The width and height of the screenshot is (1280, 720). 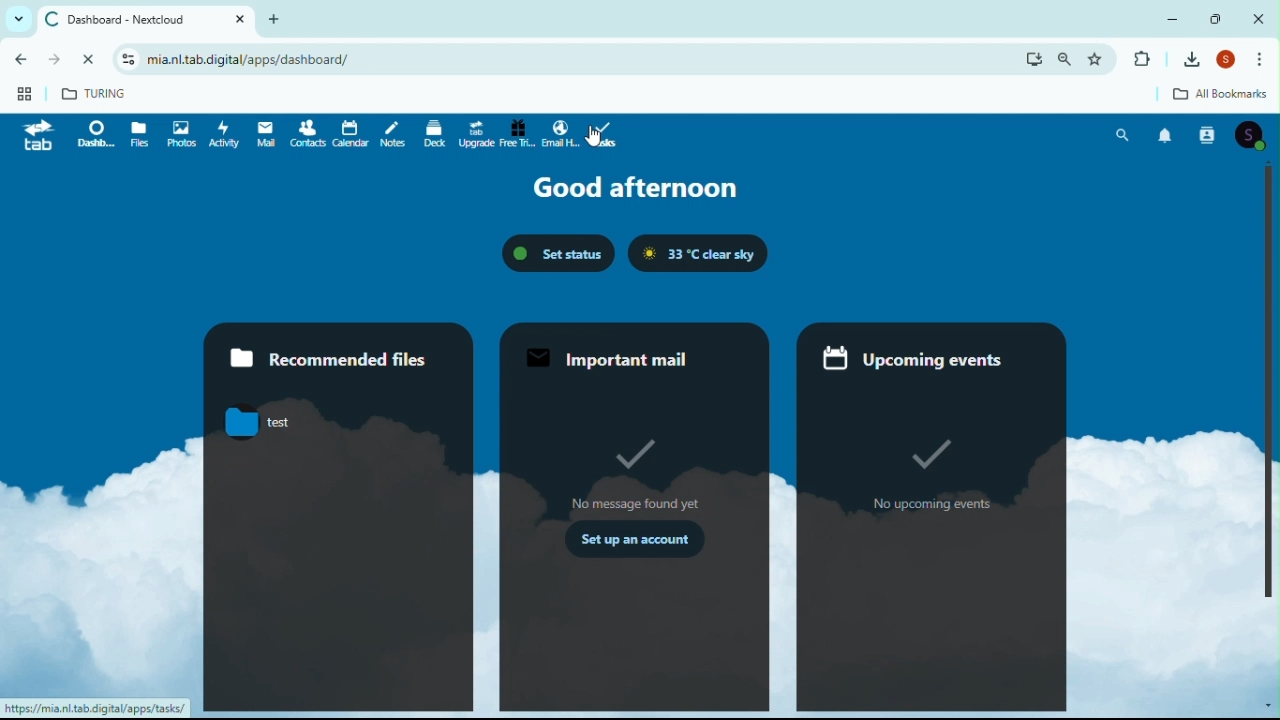 What do you see at coordinates (631, 502) in the screenshot?
I see `no message found yet` at bounding box center [631, 502].